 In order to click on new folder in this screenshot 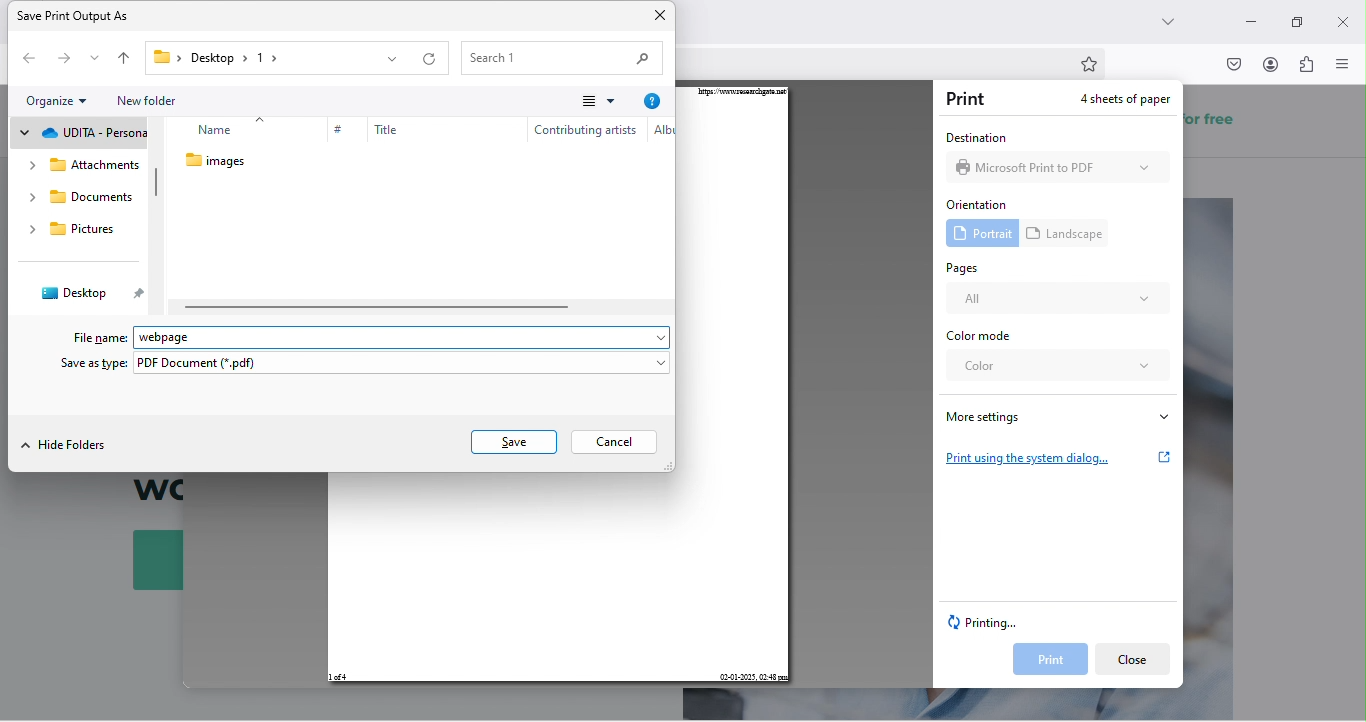, I will do `click(150, 96)`.